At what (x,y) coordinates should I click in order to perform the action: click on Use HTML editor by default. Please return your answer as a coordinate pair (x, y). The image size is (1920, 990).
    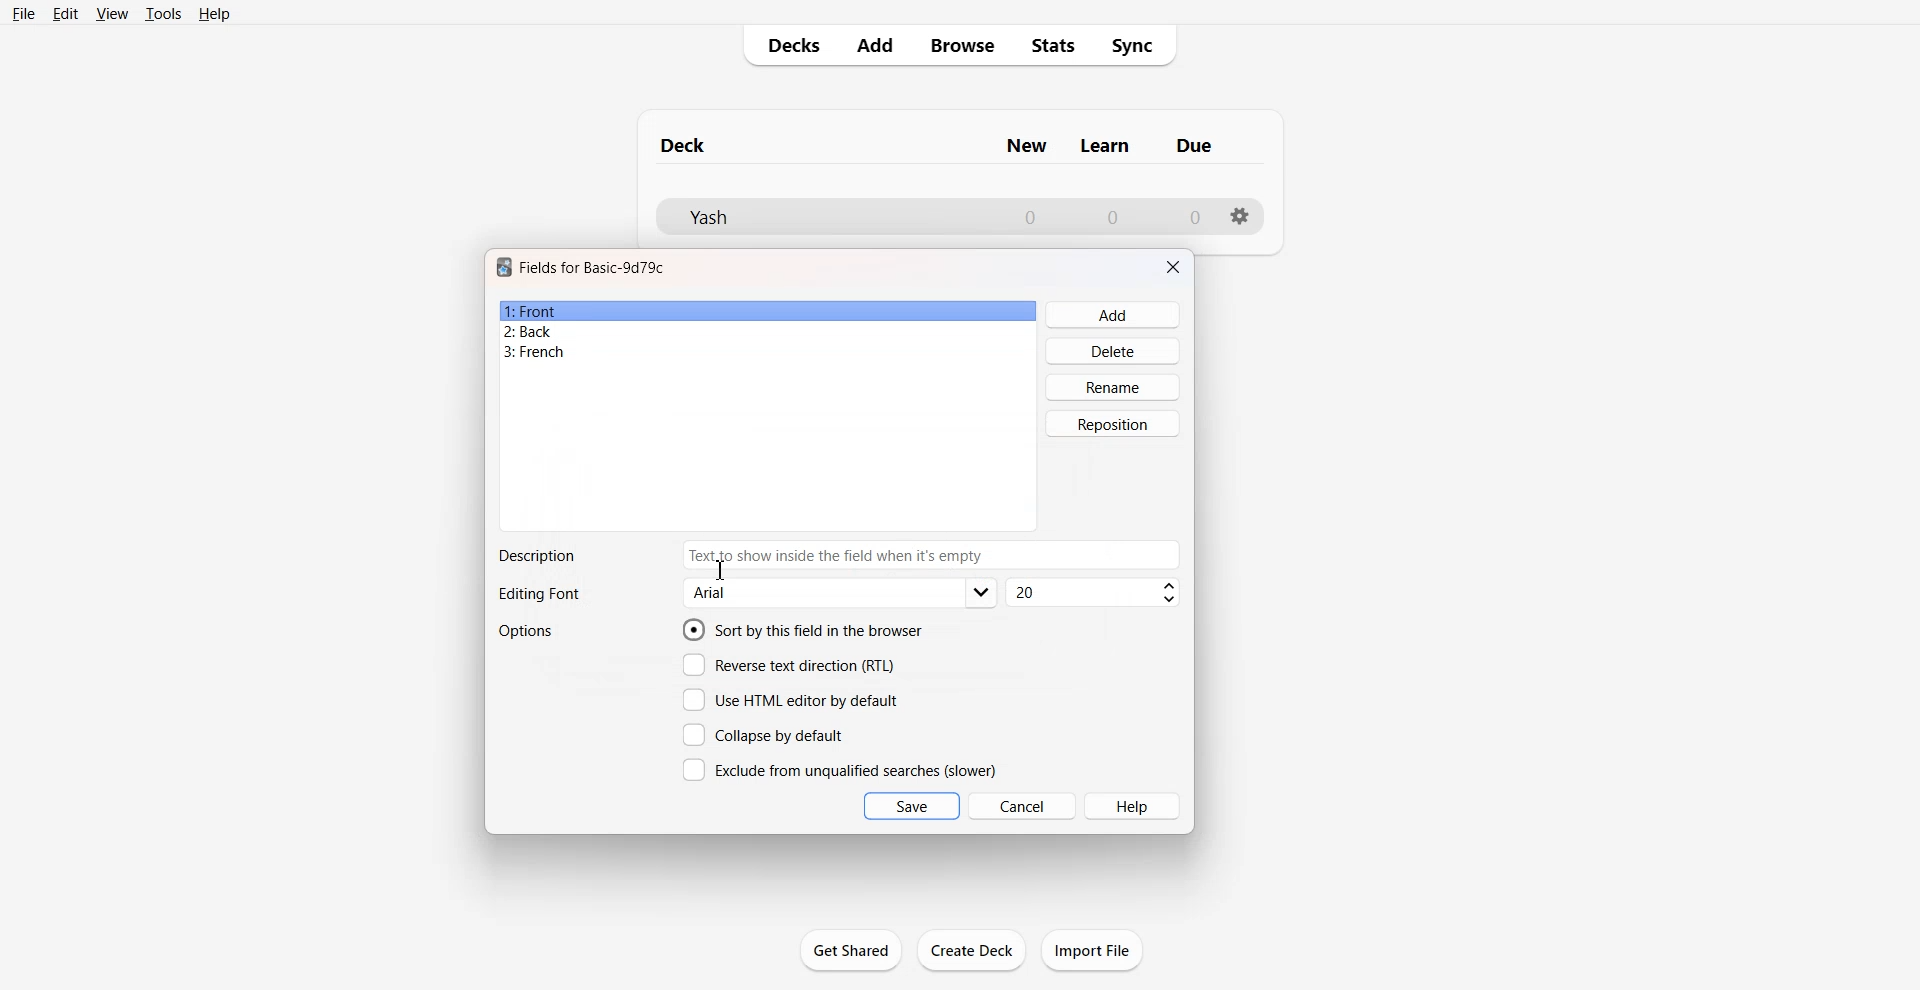
    Looking at the image, I should click on (790, 700).